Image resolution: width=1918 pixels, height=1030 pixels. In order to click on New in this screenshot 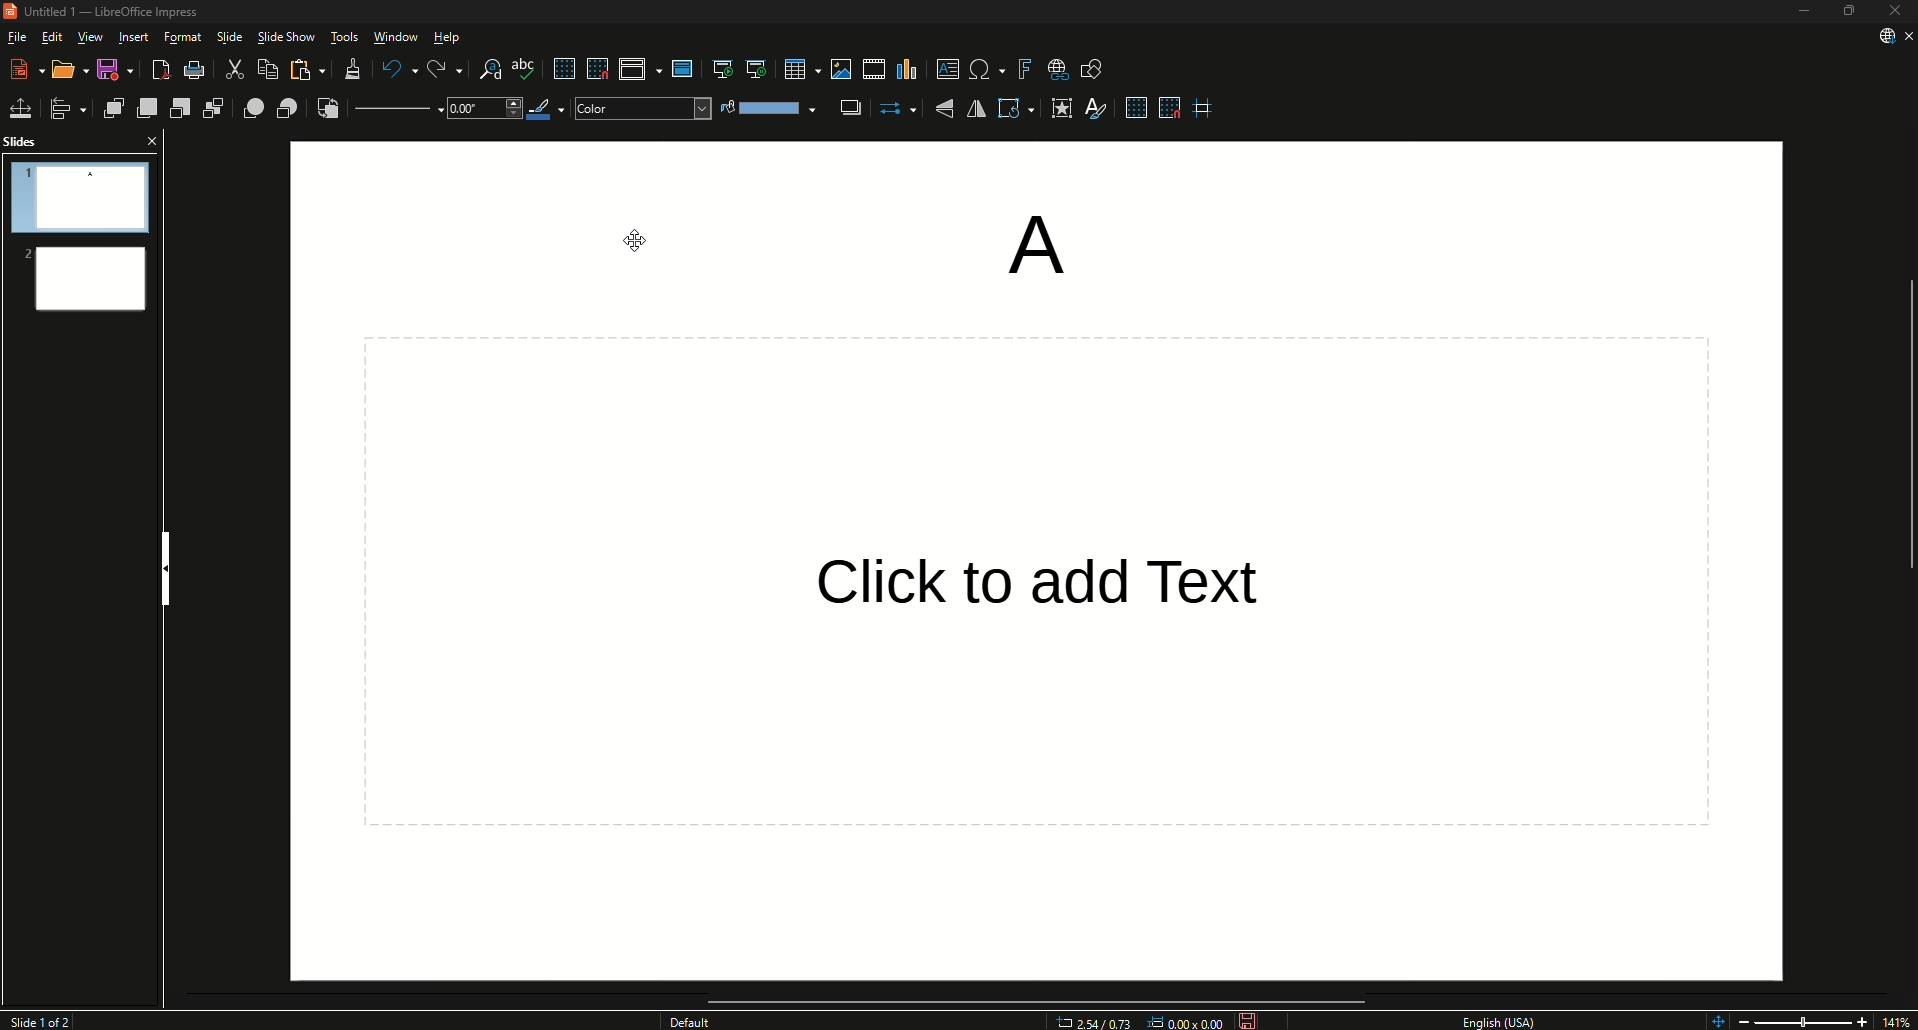, I will do `click(23, 70)`.